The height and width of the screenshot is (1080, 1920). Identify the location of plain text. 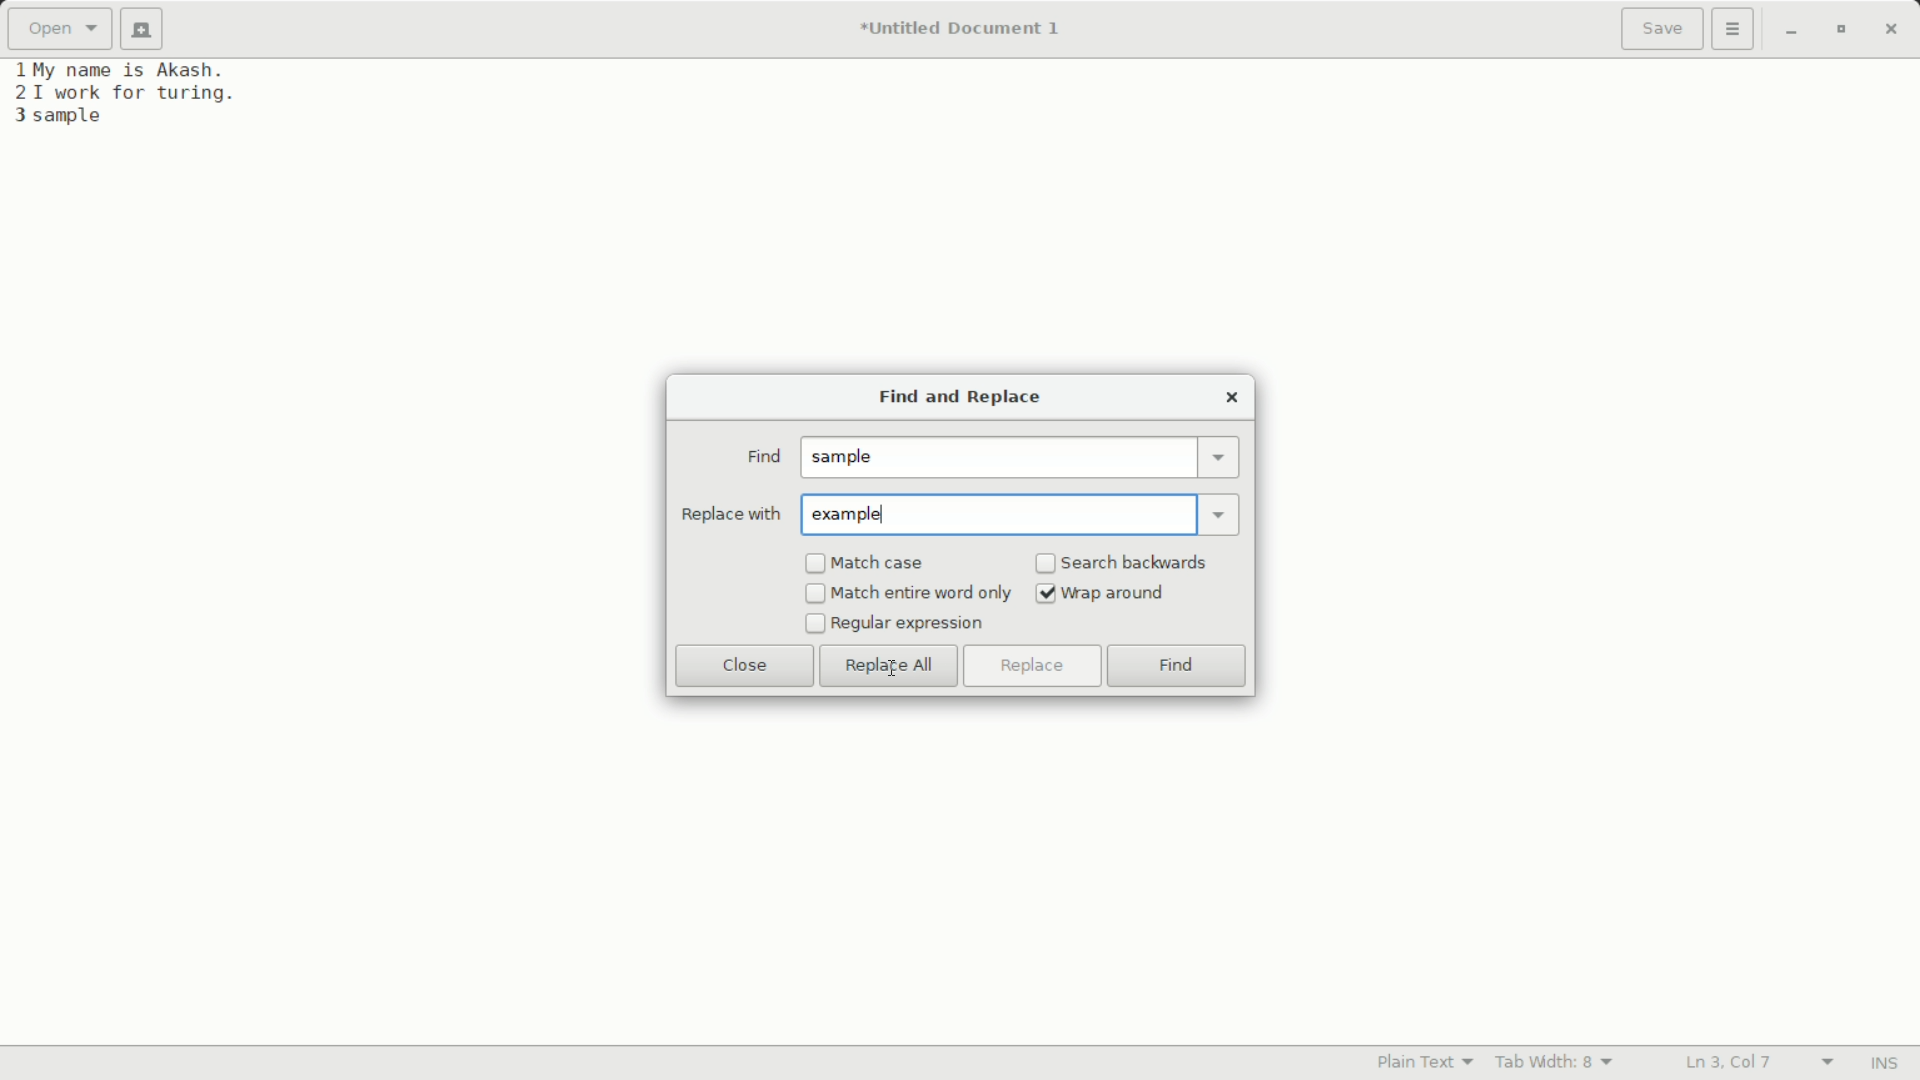
(1430, 1061).